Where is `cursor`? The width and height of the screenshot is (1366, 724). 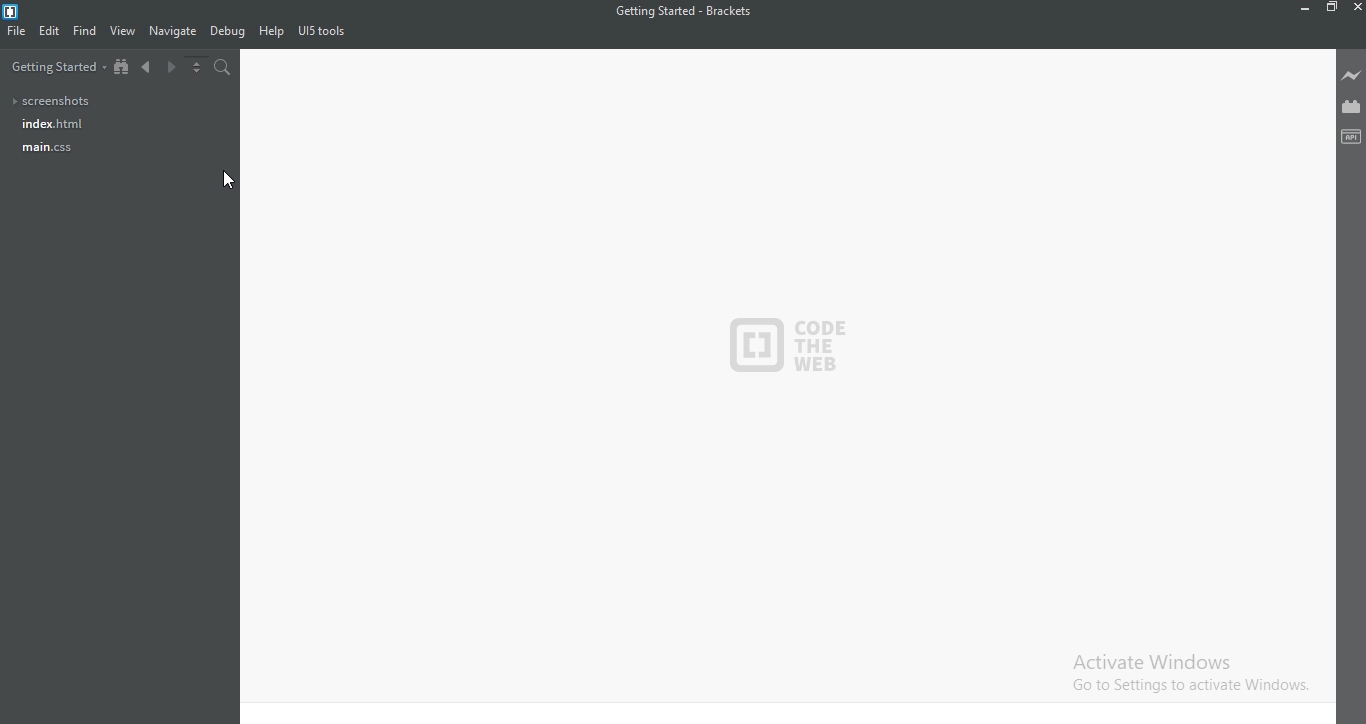 cursor is located at coordinates (228, 181).